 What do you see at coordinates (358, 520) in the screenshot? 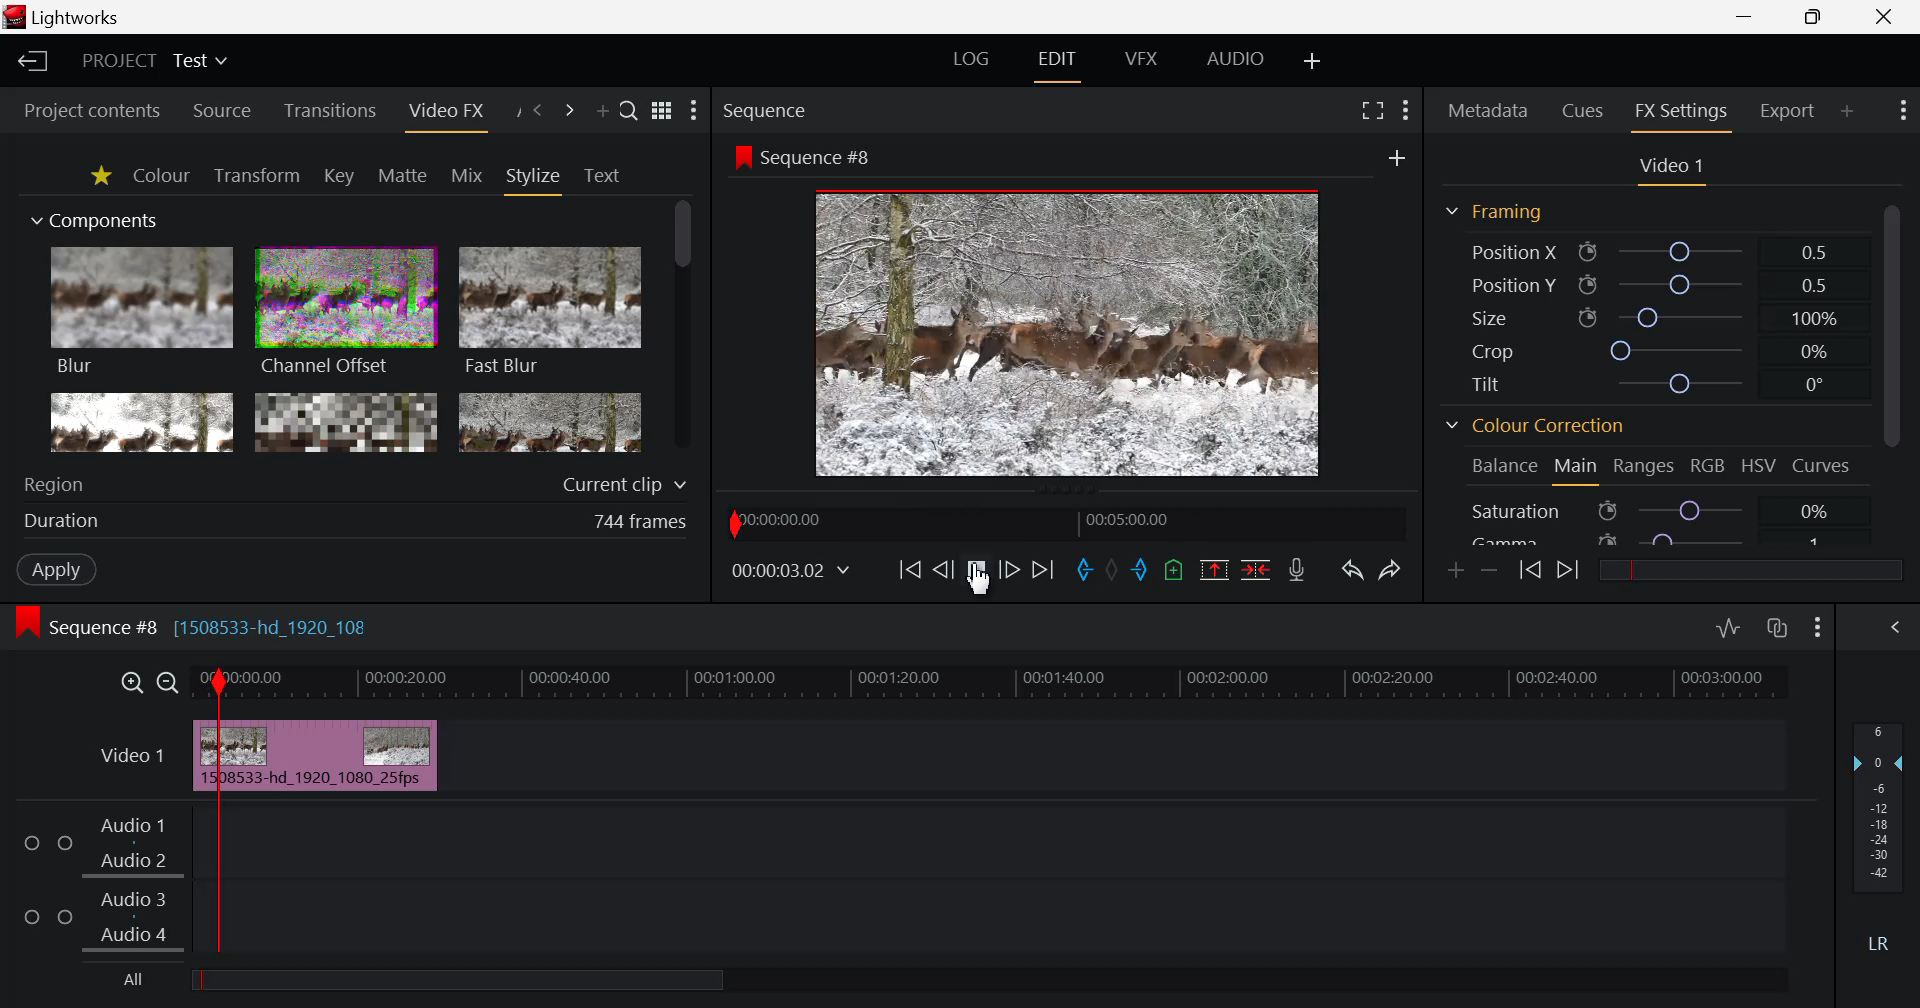
I see `Duration` at bounding box center [358, 520].